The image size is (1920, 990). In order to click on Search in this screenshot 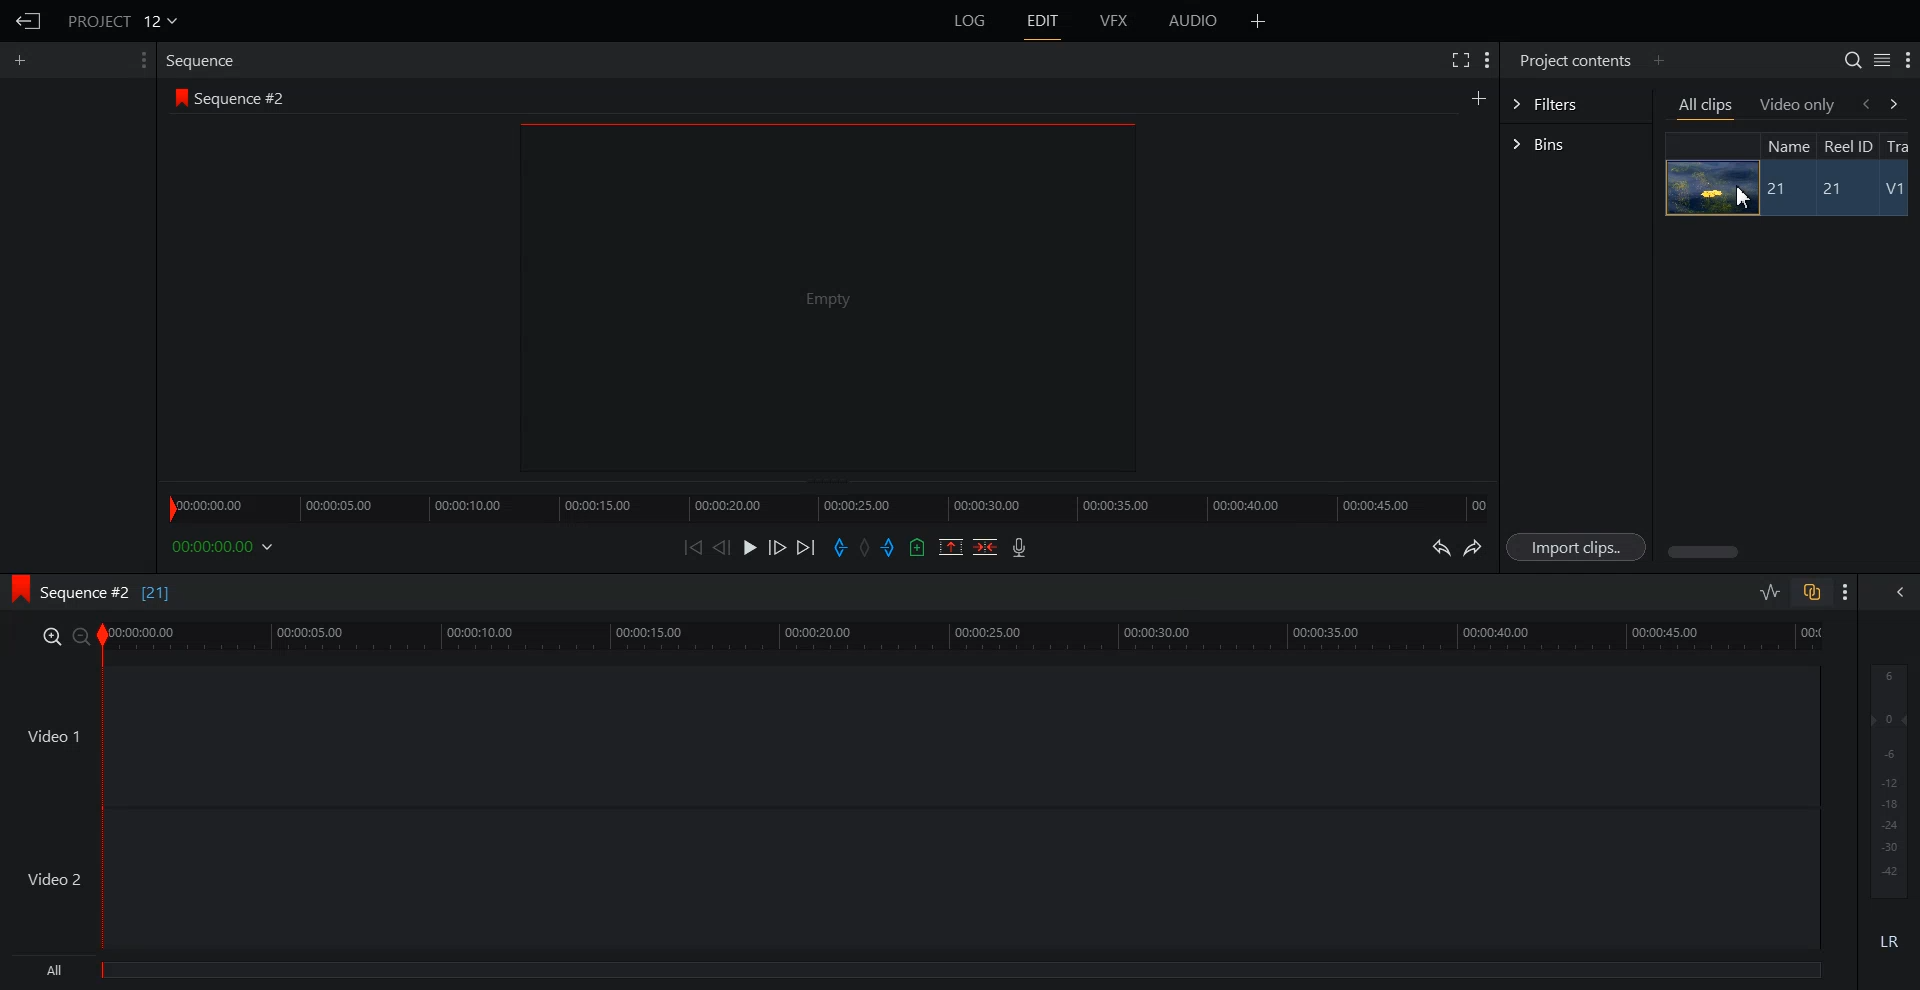, I will do `click(1852, 60)`.